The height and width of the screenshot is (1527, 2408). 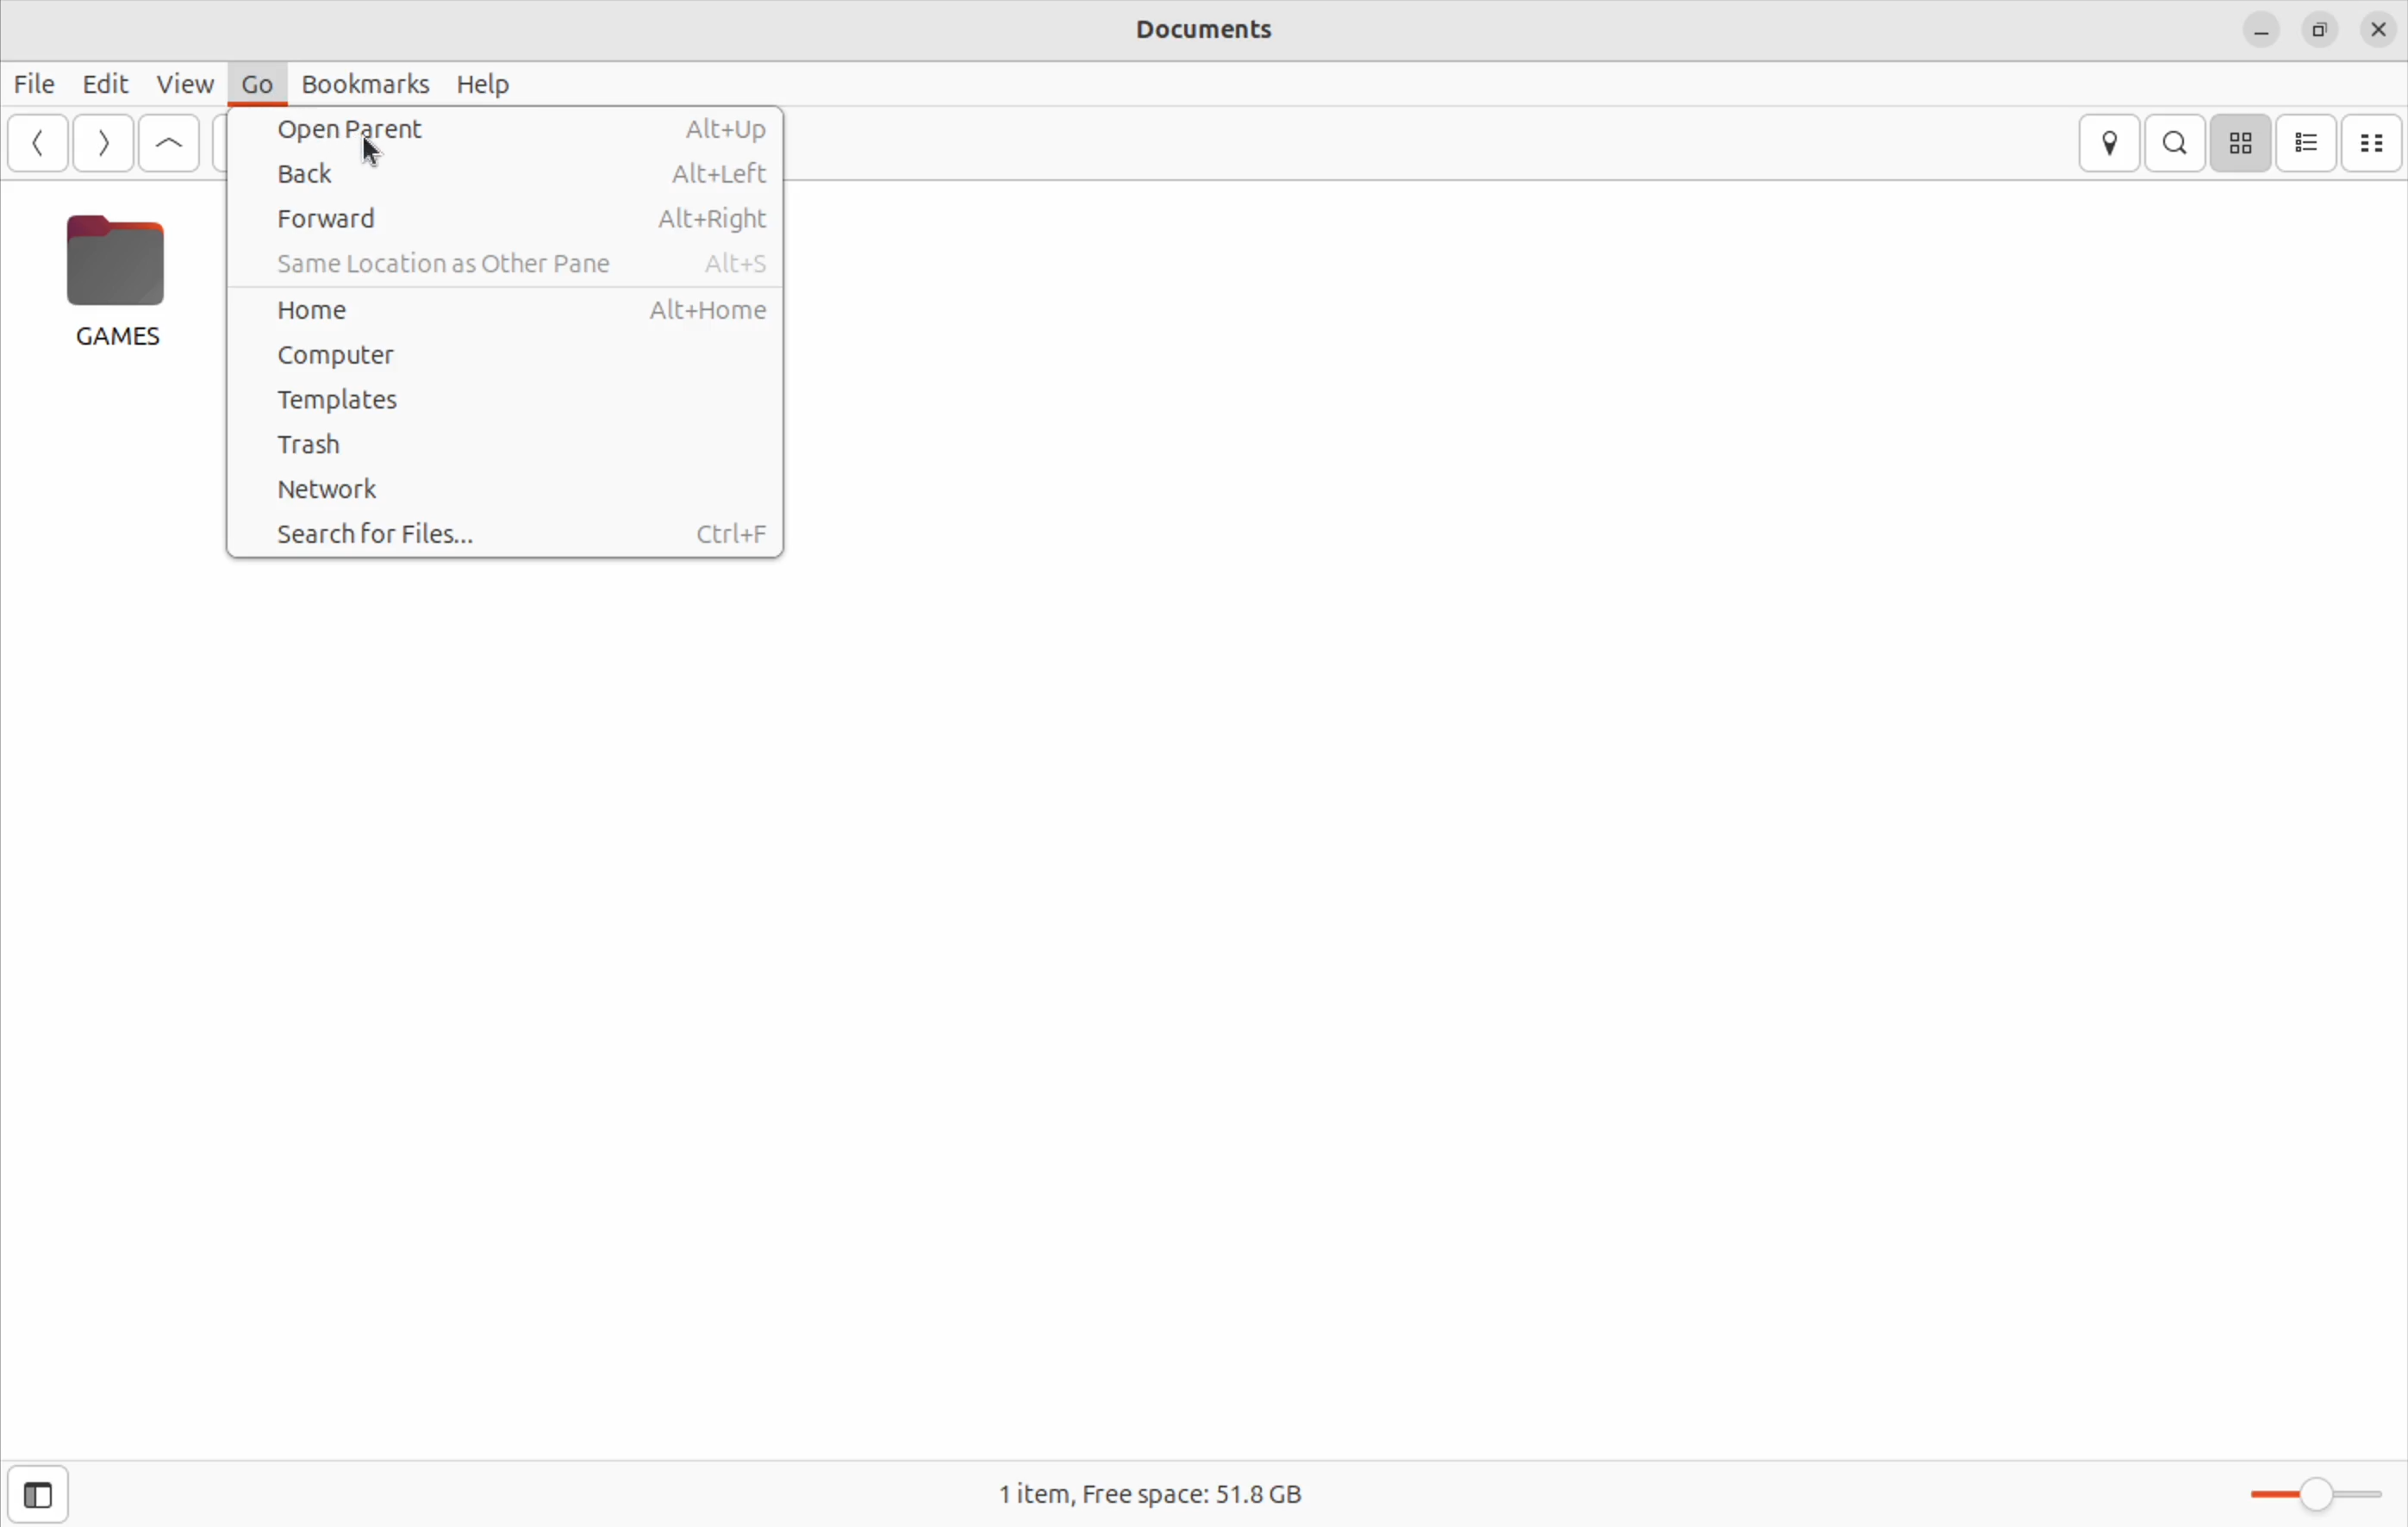 I want to click on search for files, so click(x=514, y=534).